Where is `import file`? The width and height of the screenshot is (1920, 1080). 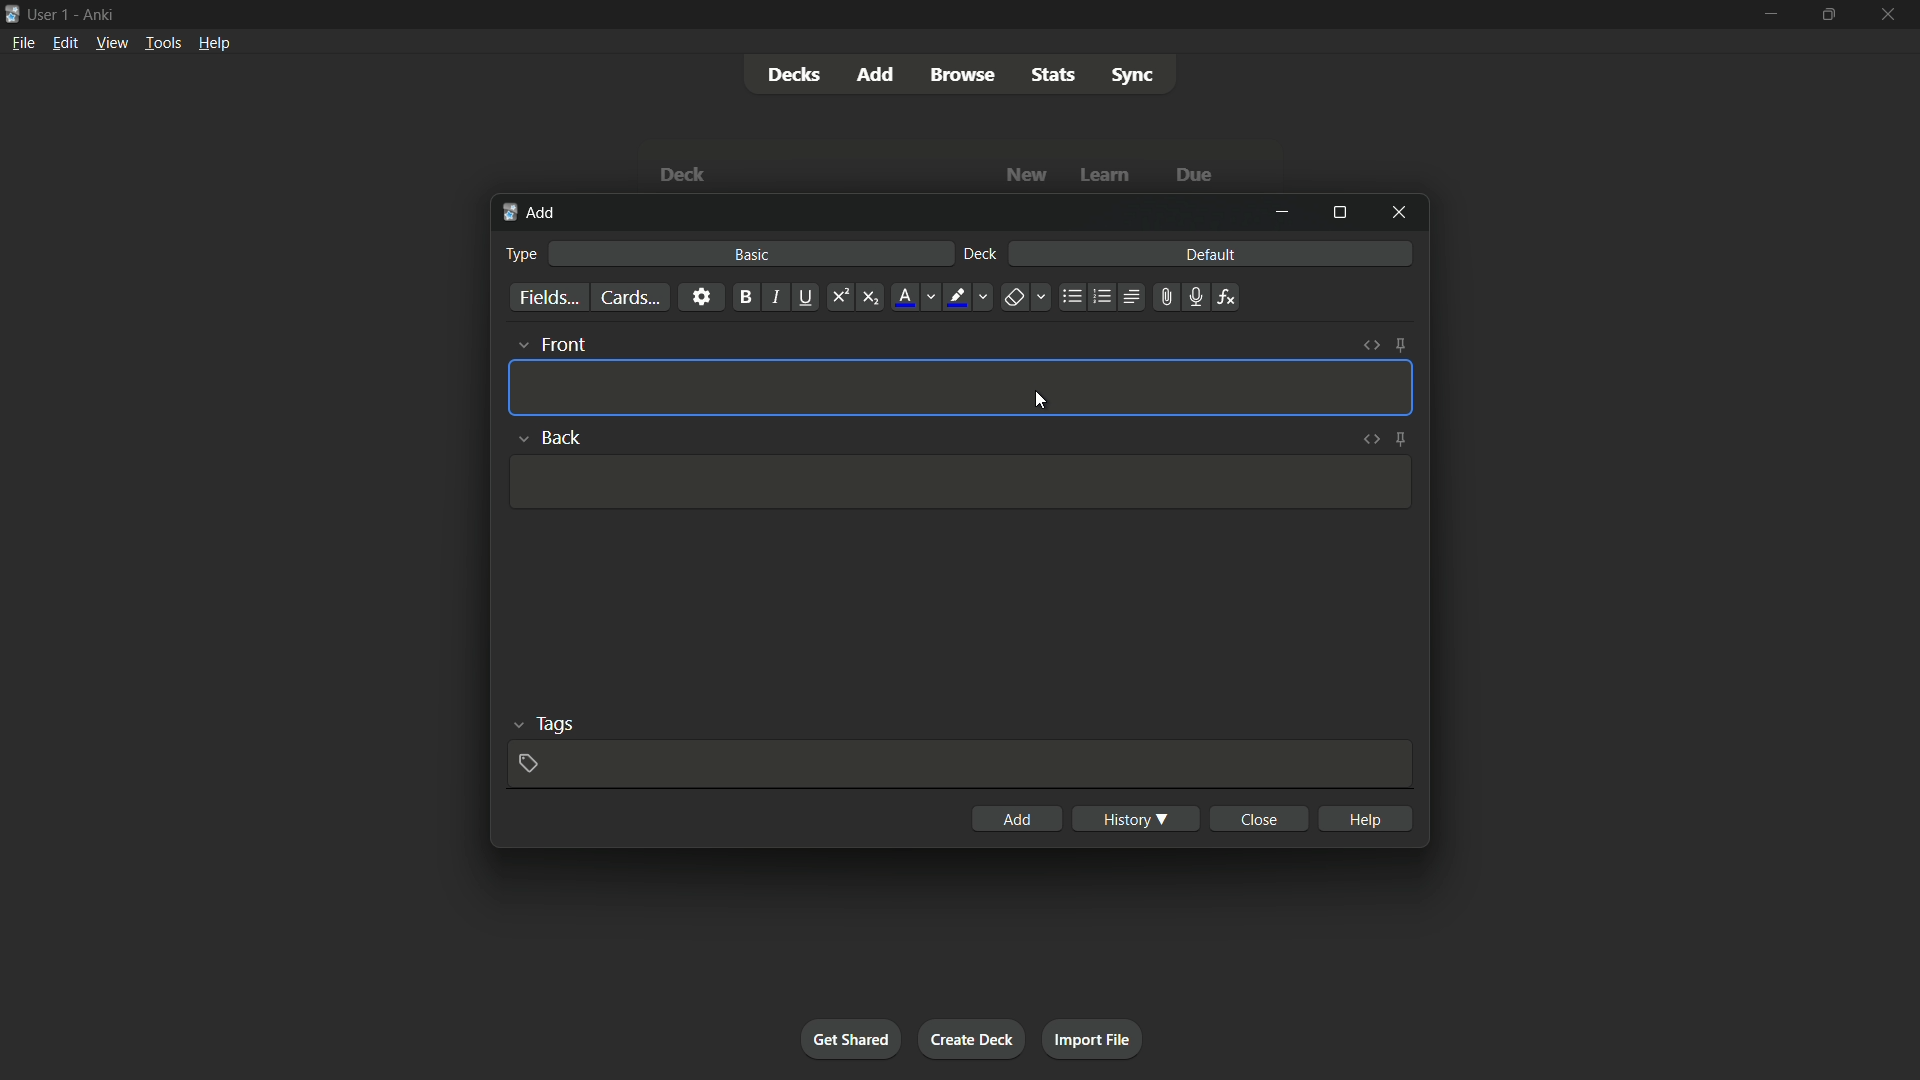 import file is located at coordinates (1091, 1037).